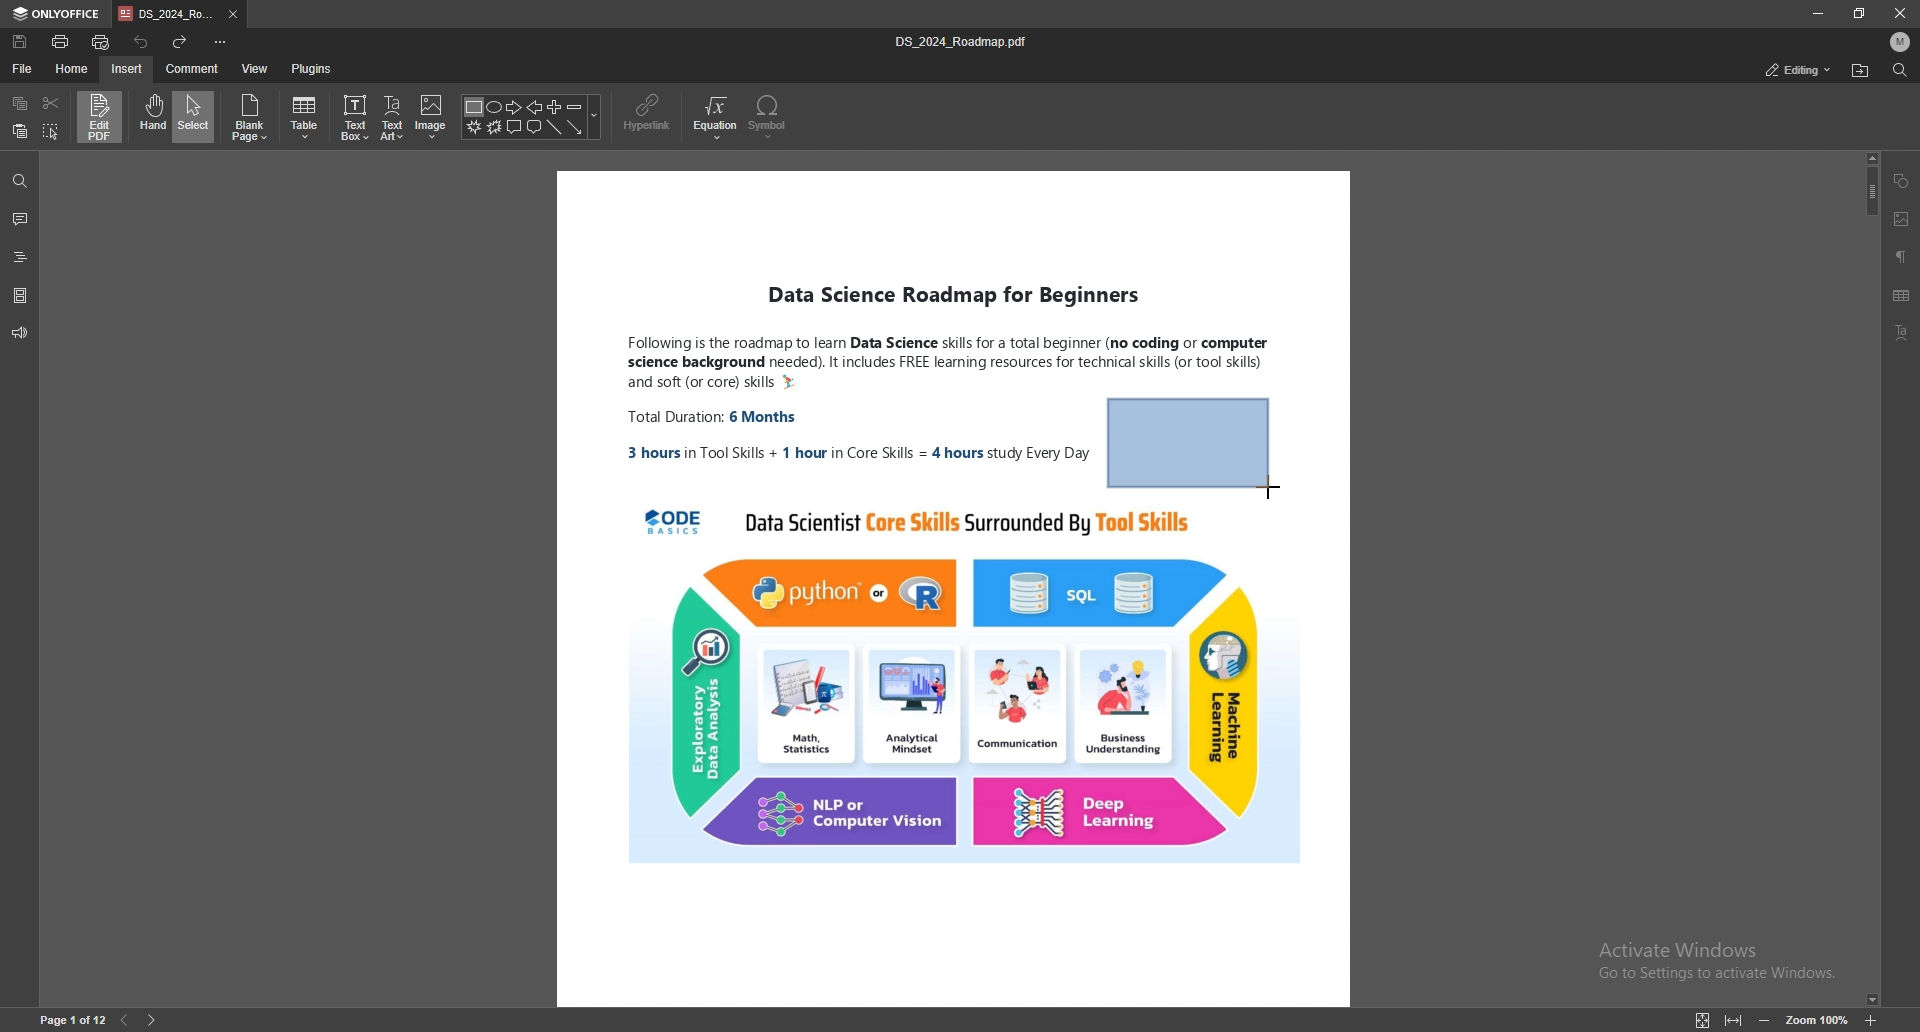 The image size is (1920, 1032). Describe the element at coordinates (394, 117) in the screenshot. I see `text art` at that location.